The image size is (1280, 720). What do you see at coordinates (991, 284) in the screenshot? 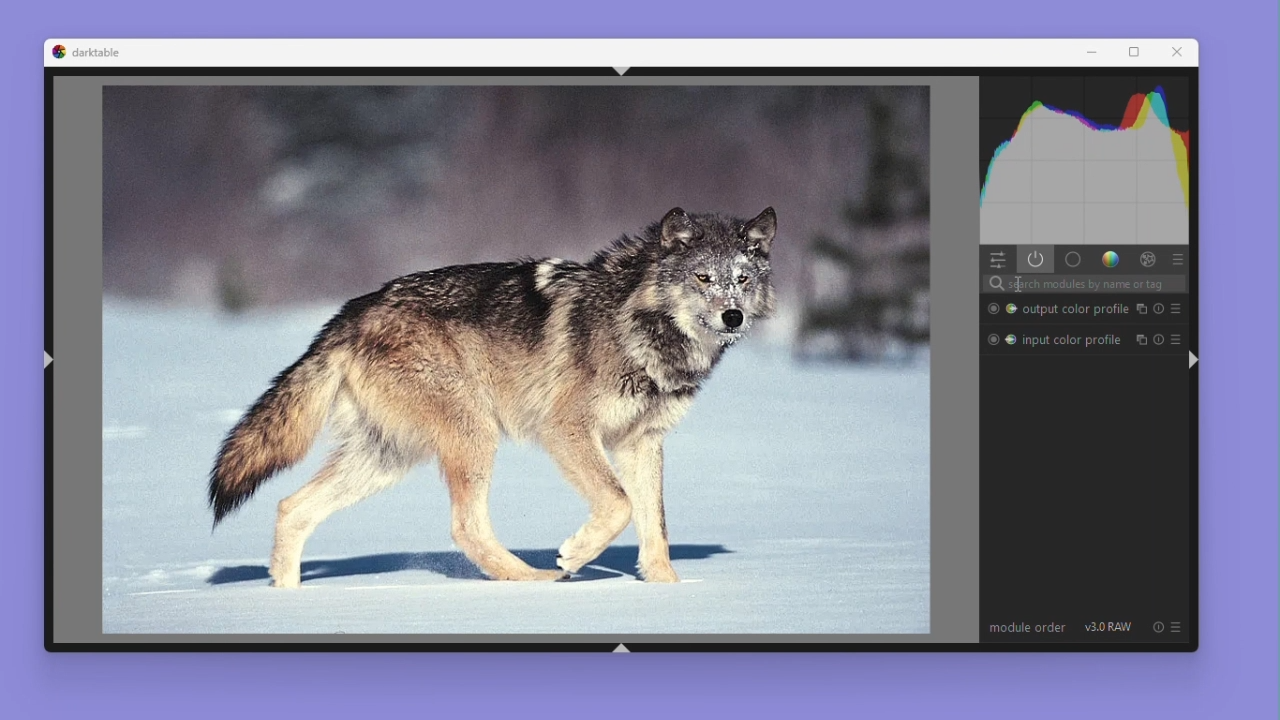
I see `Search` at bounding box center [991, 284].